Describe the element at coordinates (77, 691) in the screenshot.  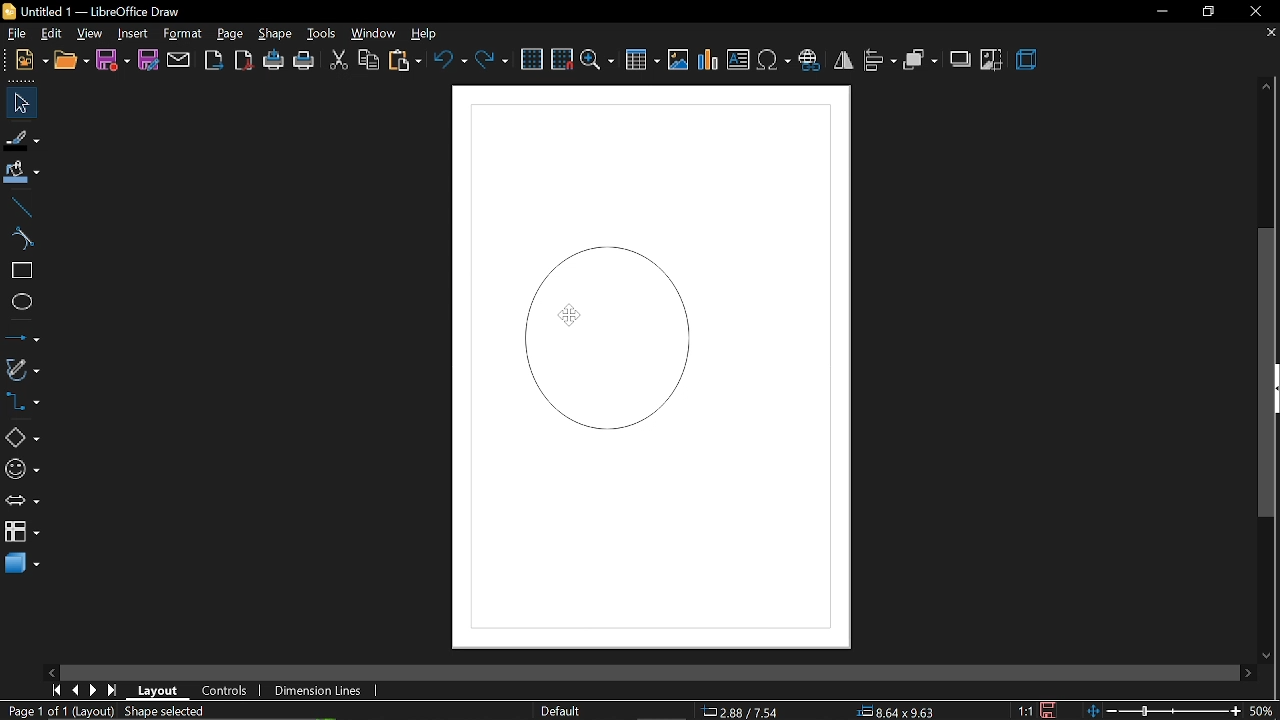
I see `previous page` at that location.